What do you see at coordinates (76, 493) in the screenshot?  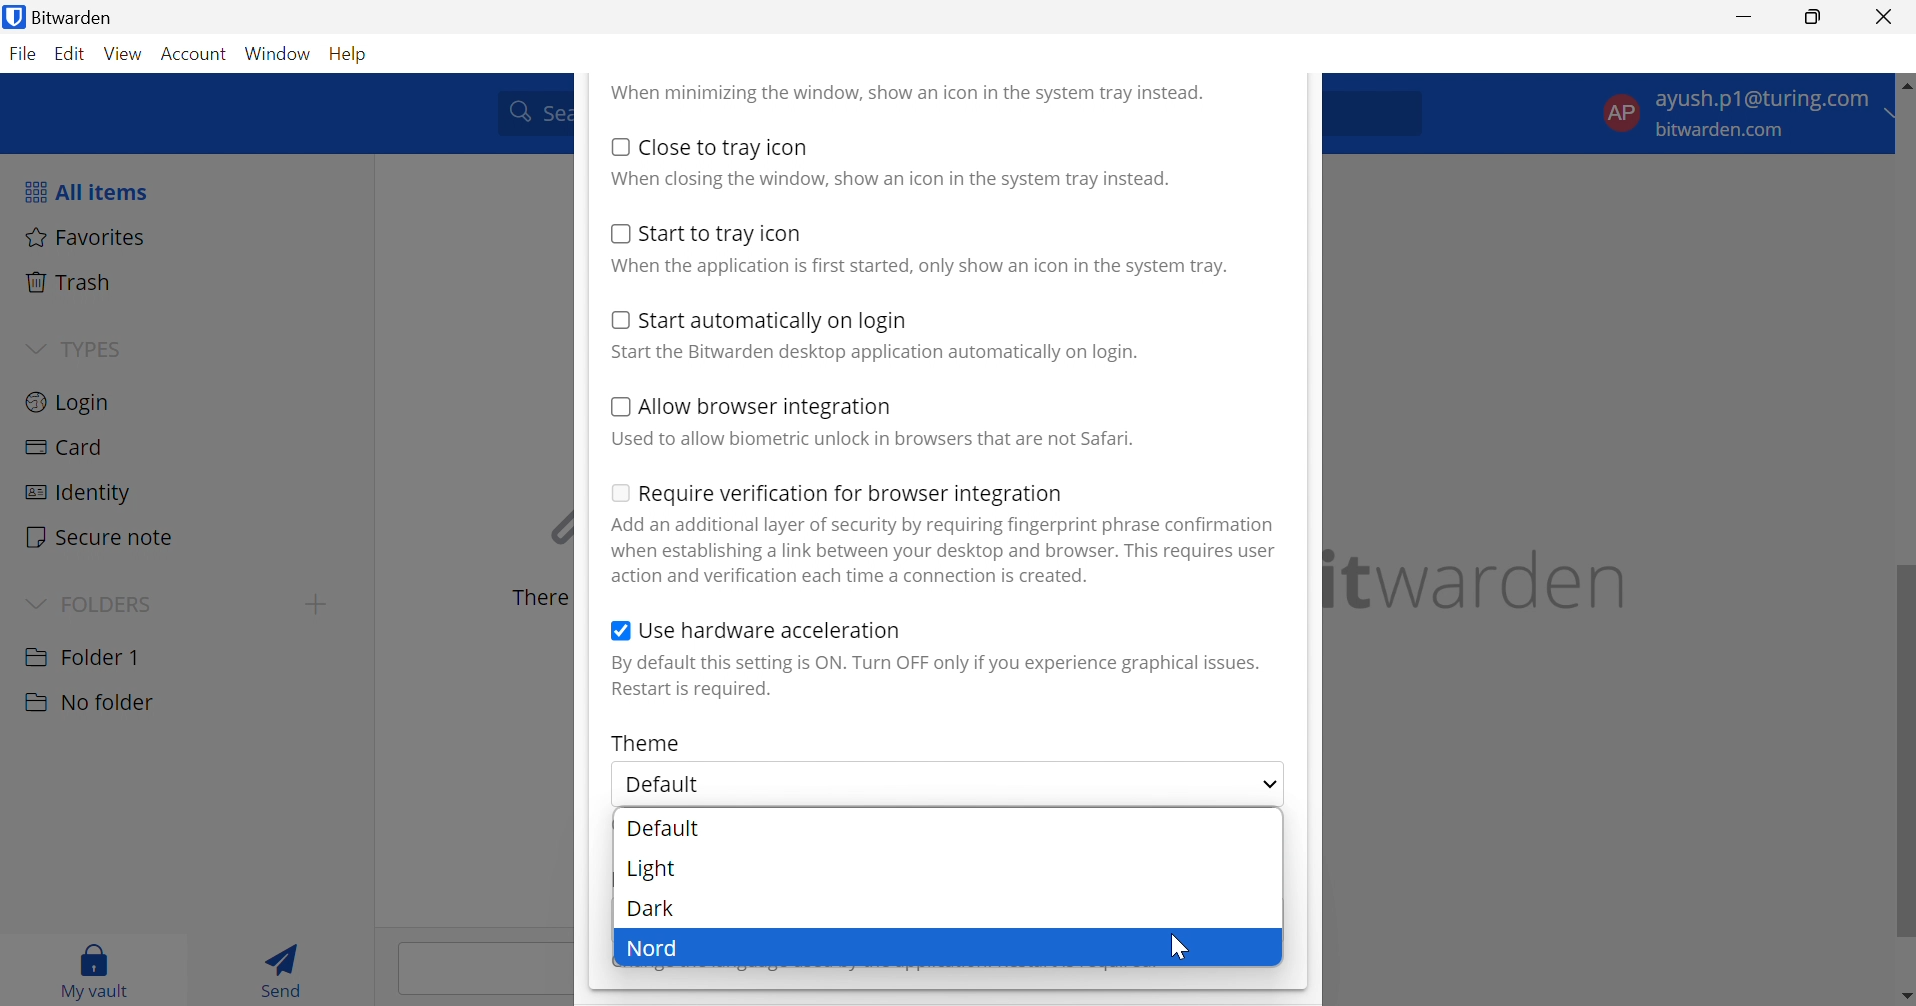 I see `Identity` at bounding box center [76, 493].